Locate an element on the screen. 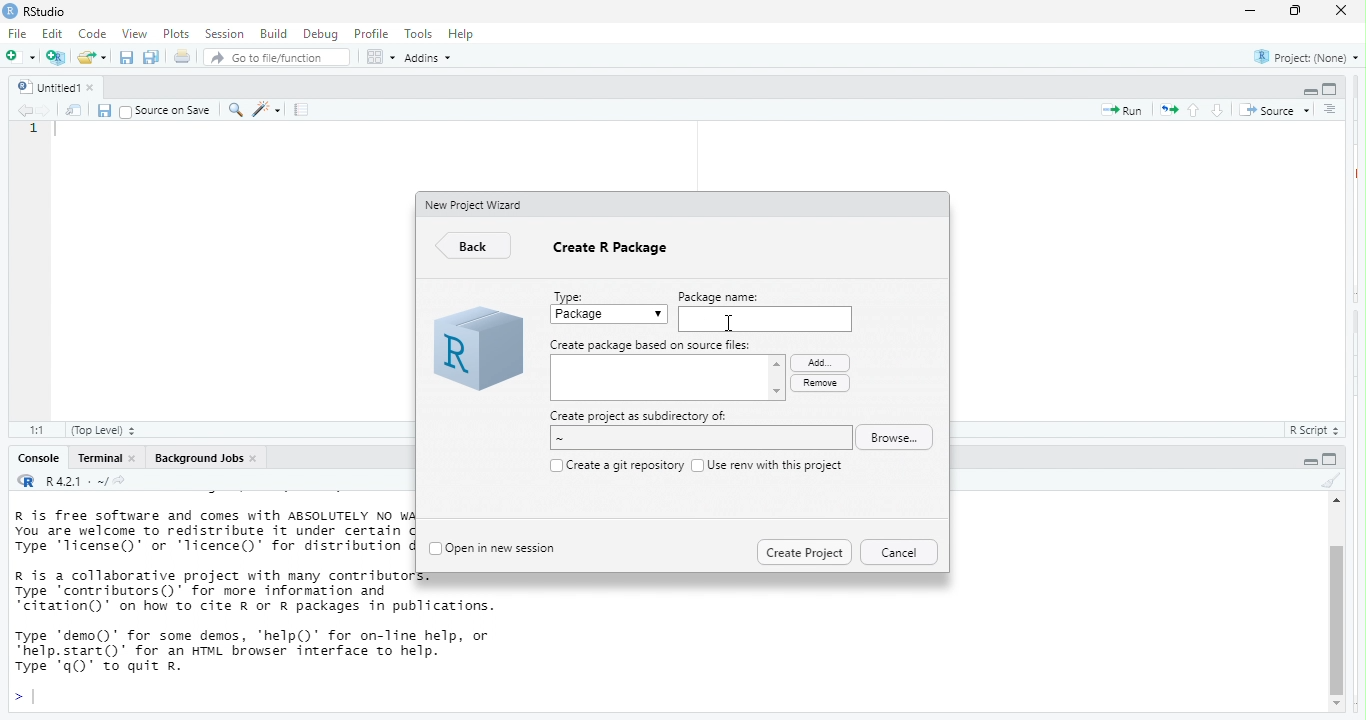 This screenshot has width=1366, height=720. go to previous section/chunk is located at coordinates (1196, 111).